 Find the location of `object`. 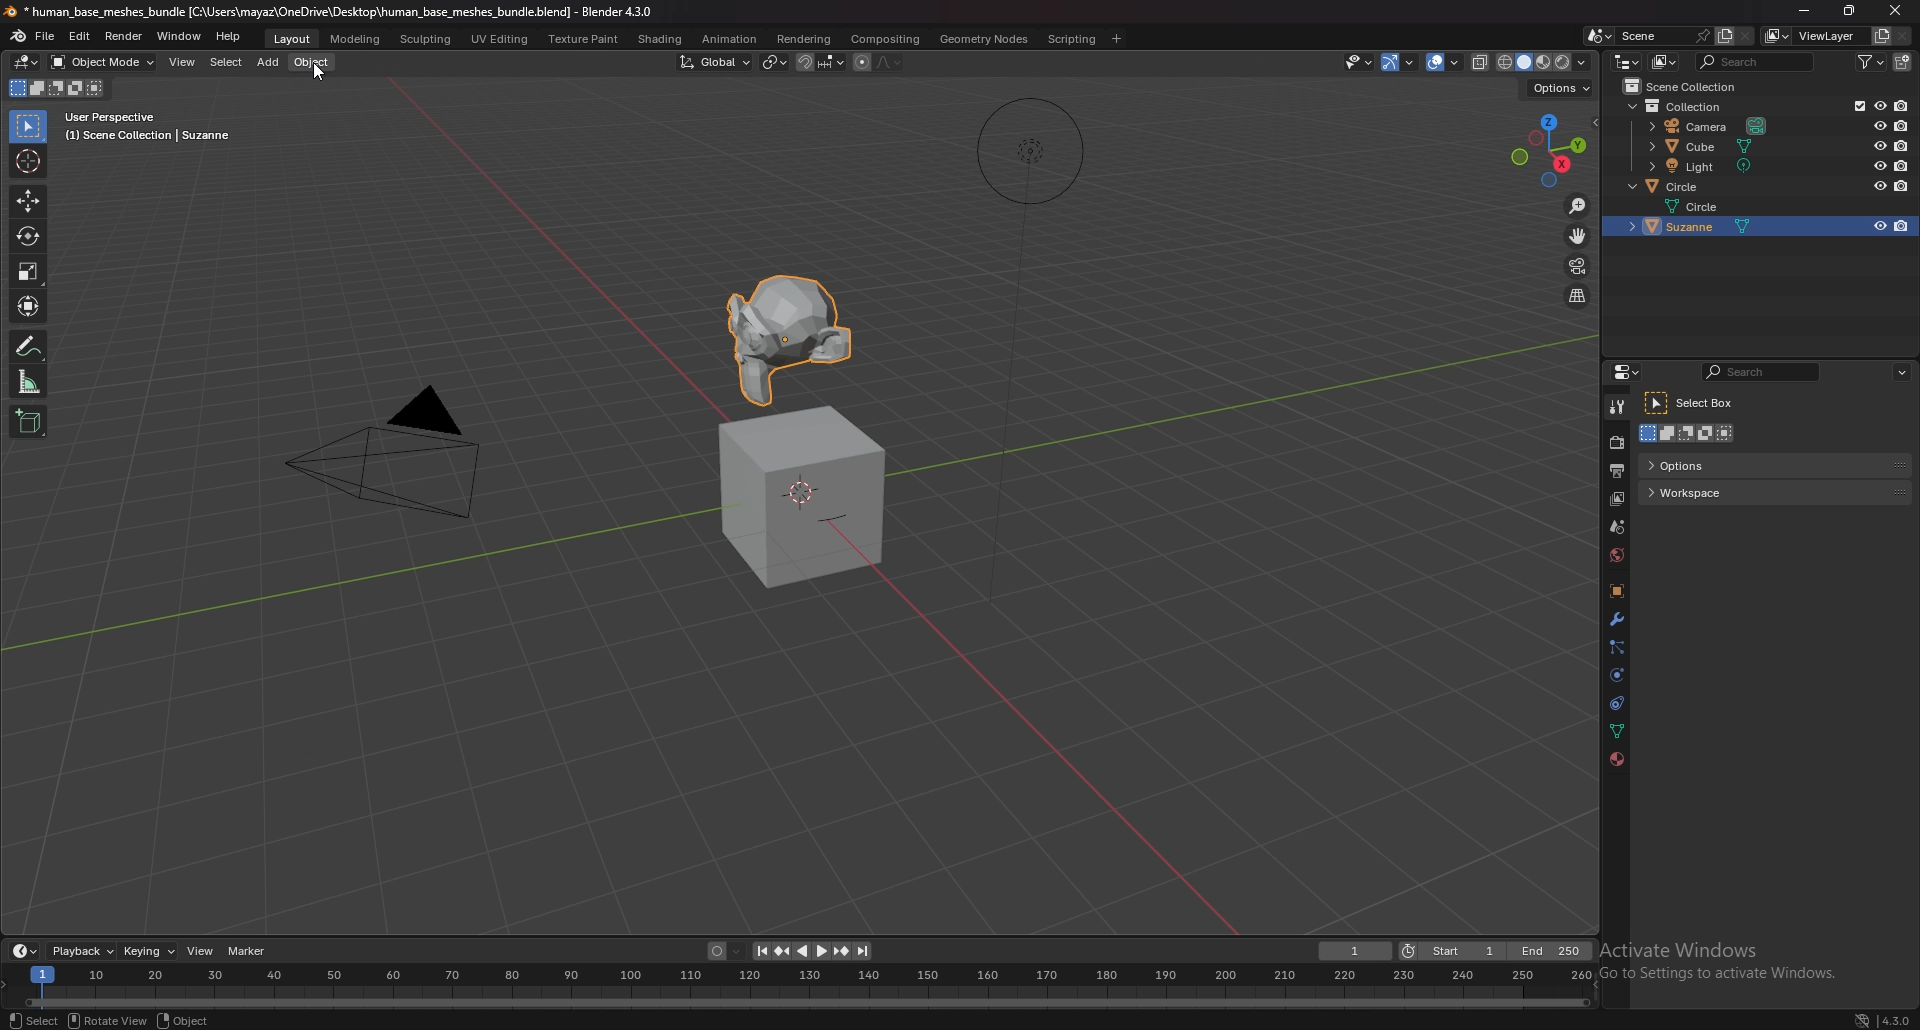

object is located at coordinates (314, 61).